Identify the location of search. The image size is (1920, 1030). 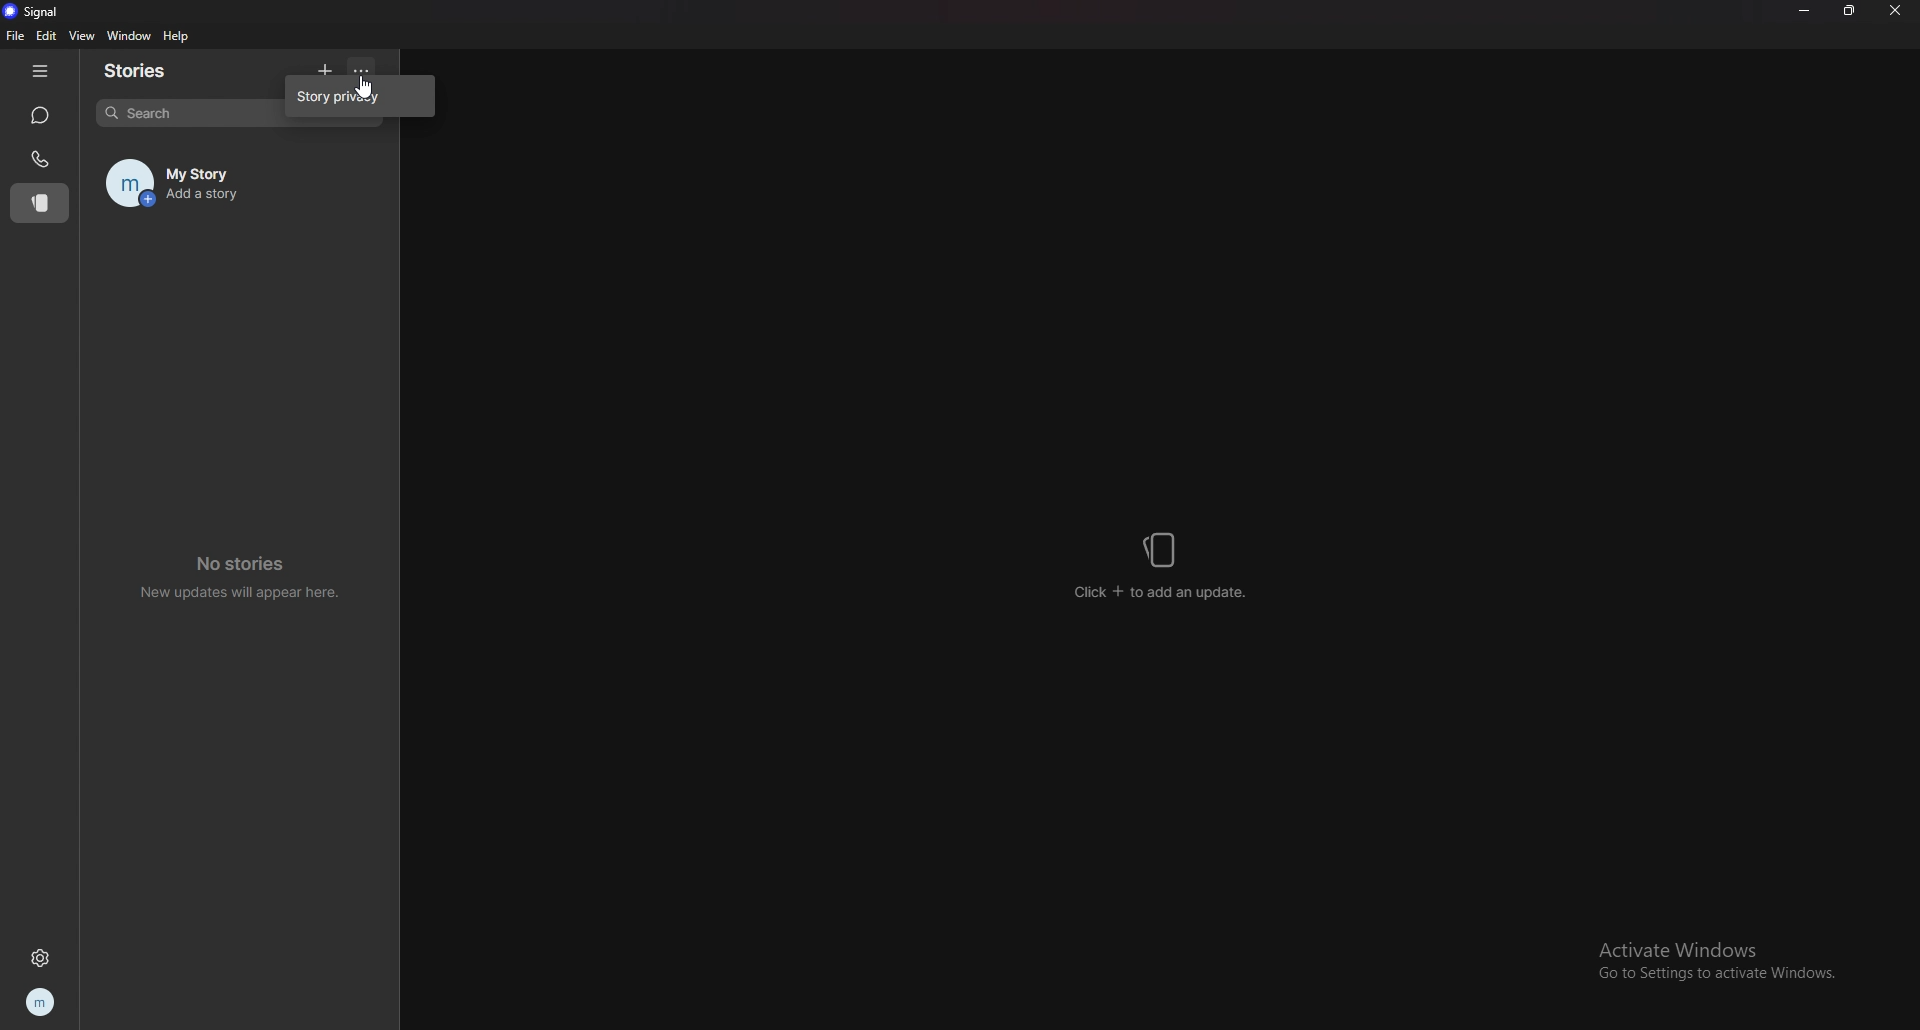
(188, 111).